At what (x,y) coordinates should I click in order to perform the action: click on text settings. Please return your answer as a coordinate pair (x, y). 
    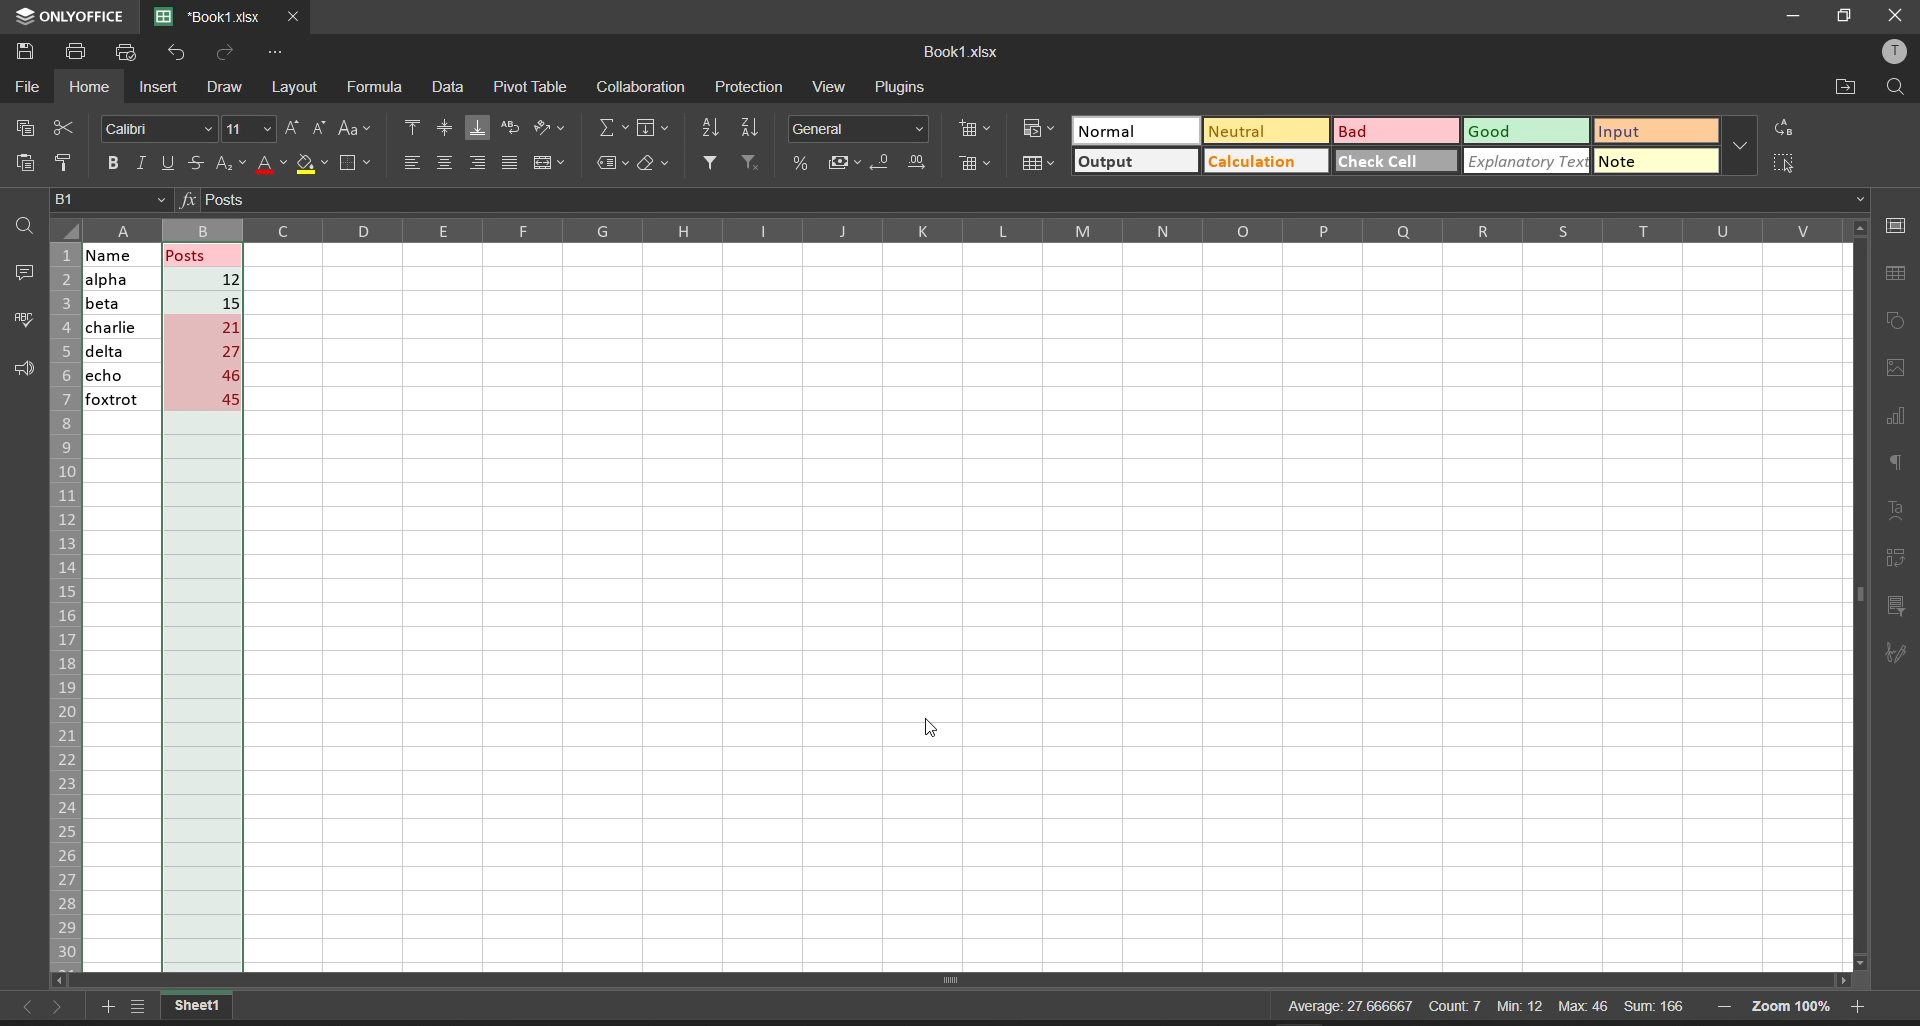
    Looking at the image, I should click on (1900, 509).